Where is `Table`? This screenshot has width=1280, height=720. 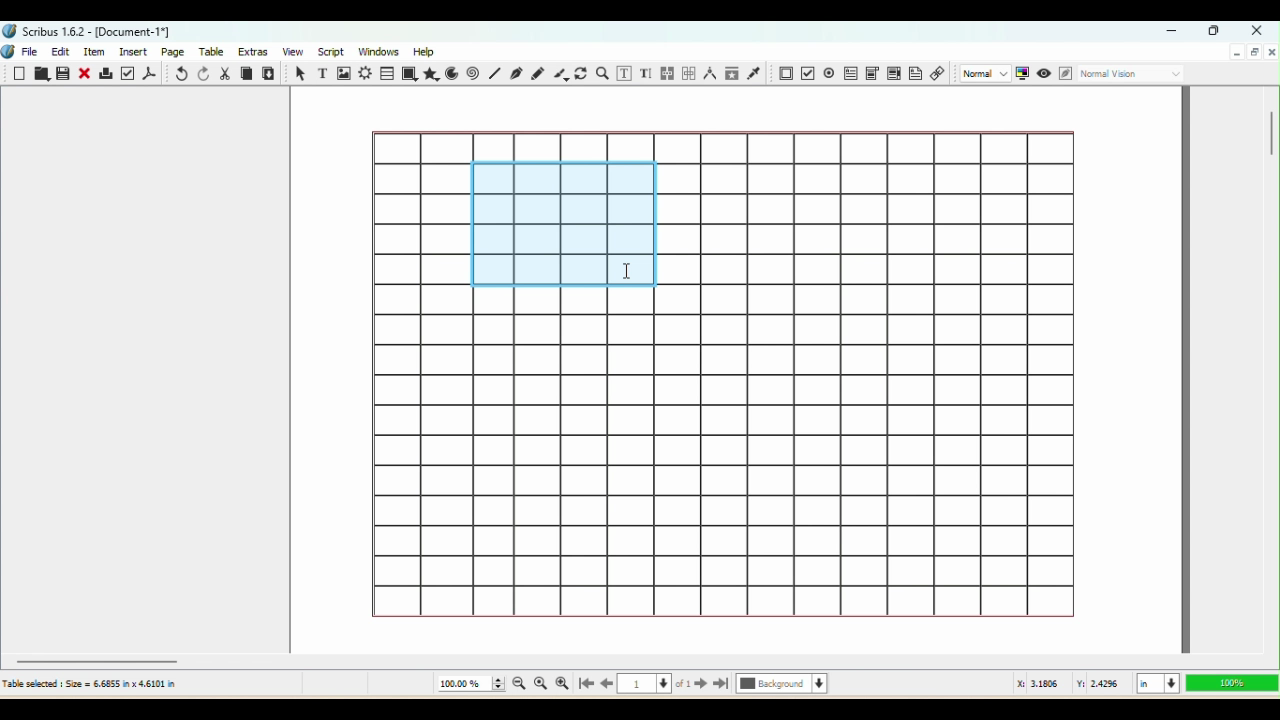 Table is located at coordinates (388, 73).